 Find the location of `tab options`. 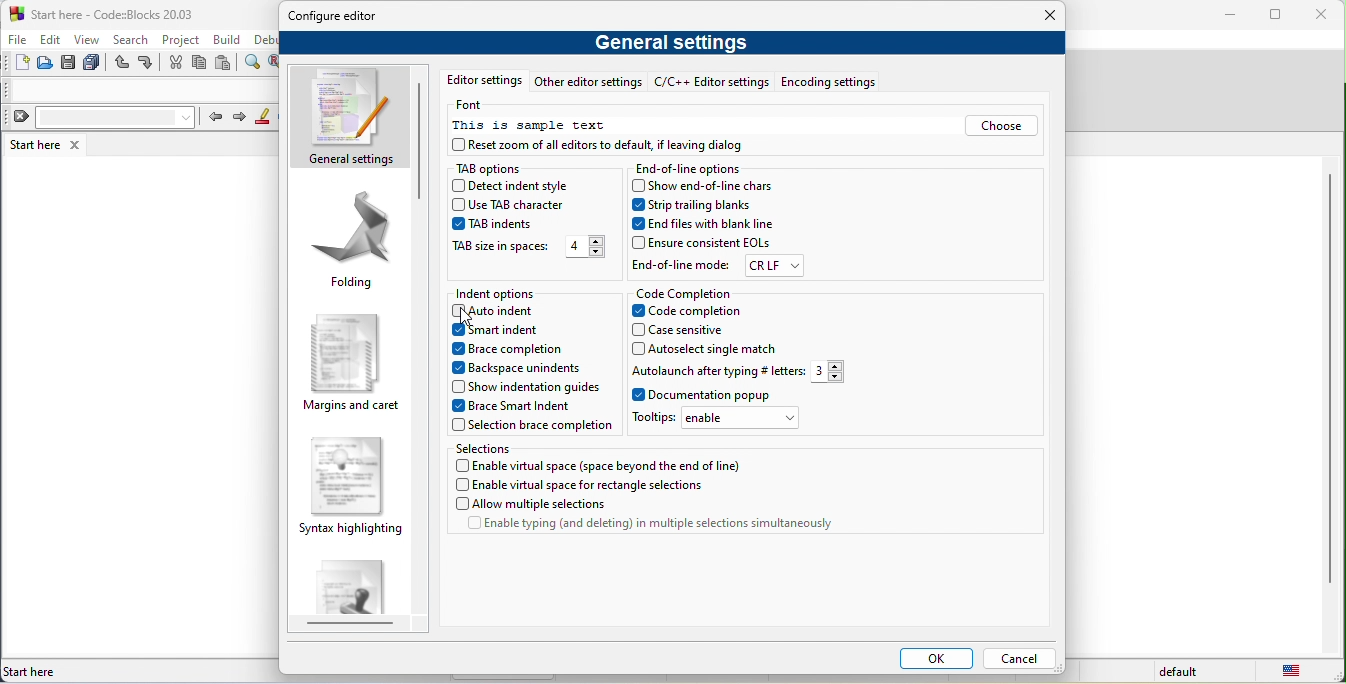

tab options is located at coordinates (496, 167).